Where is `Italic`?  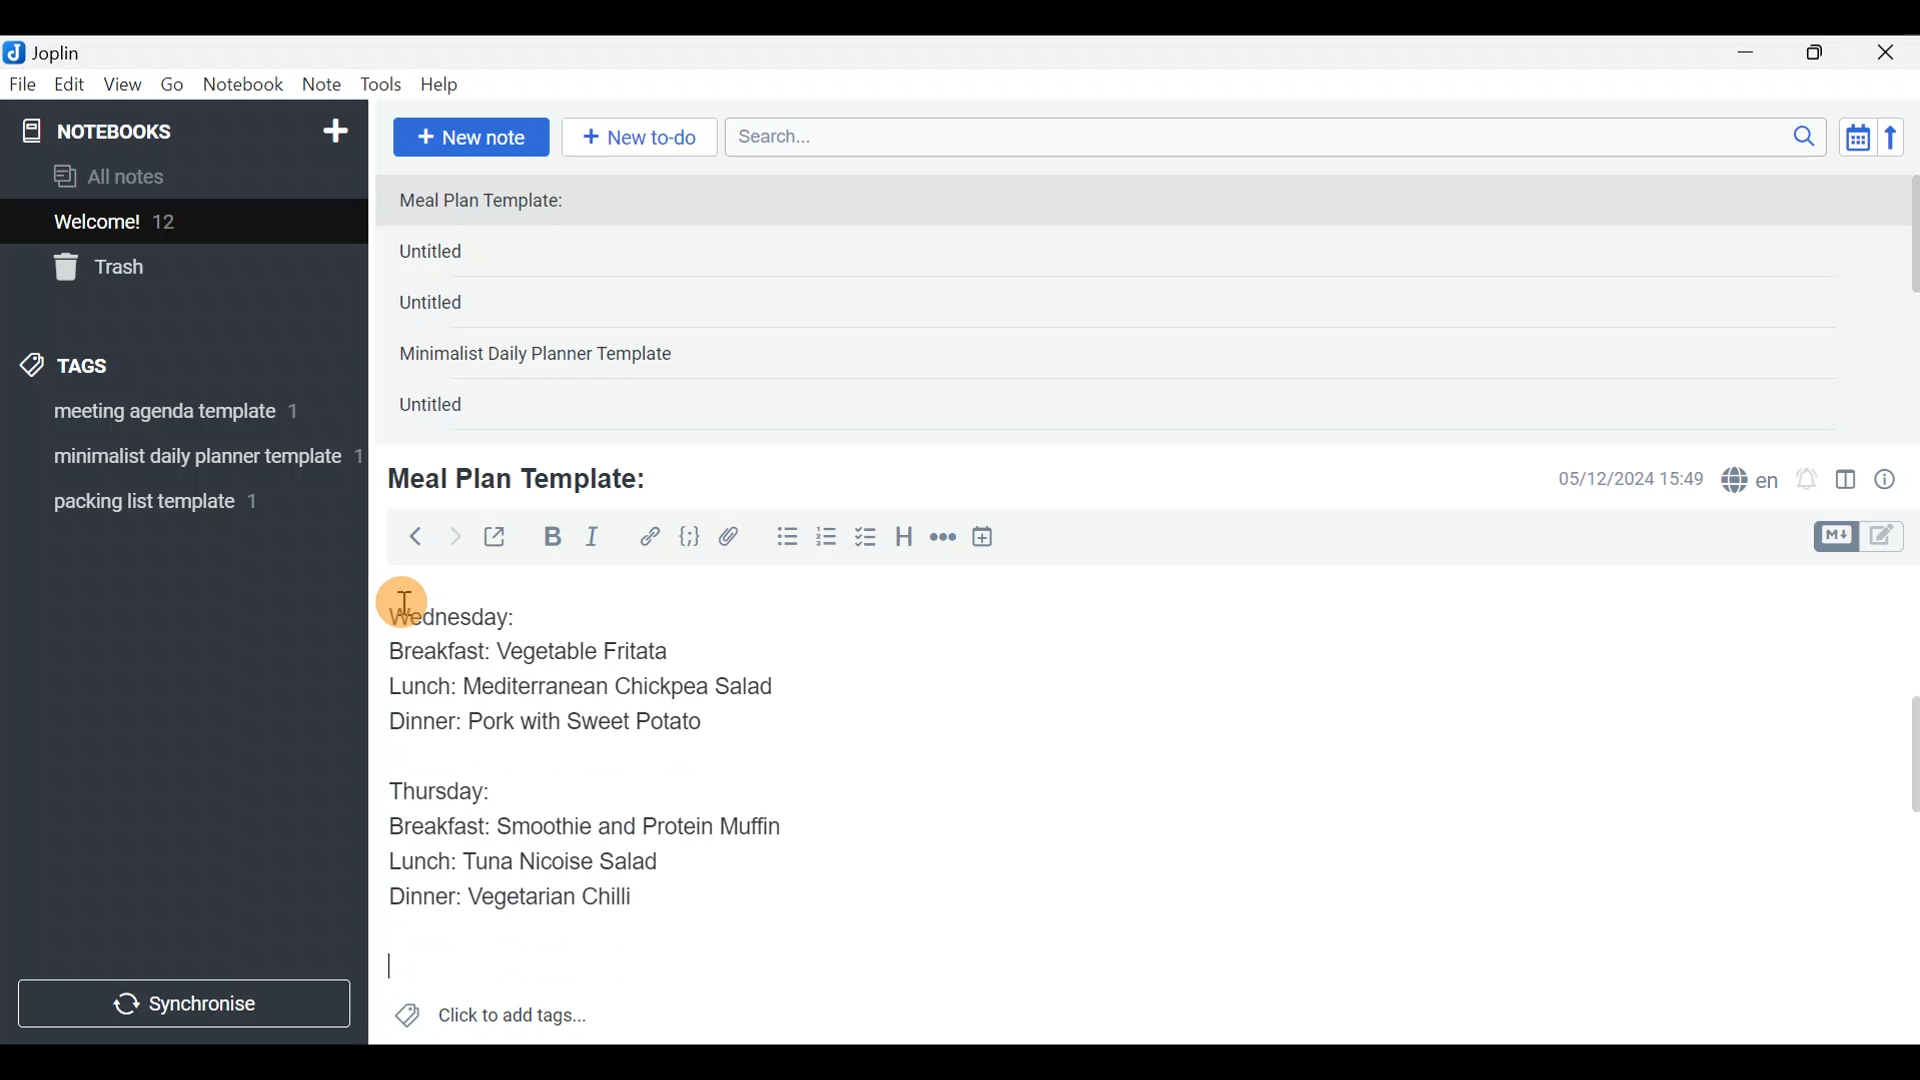
Italic is located at coordinates (590, 541).